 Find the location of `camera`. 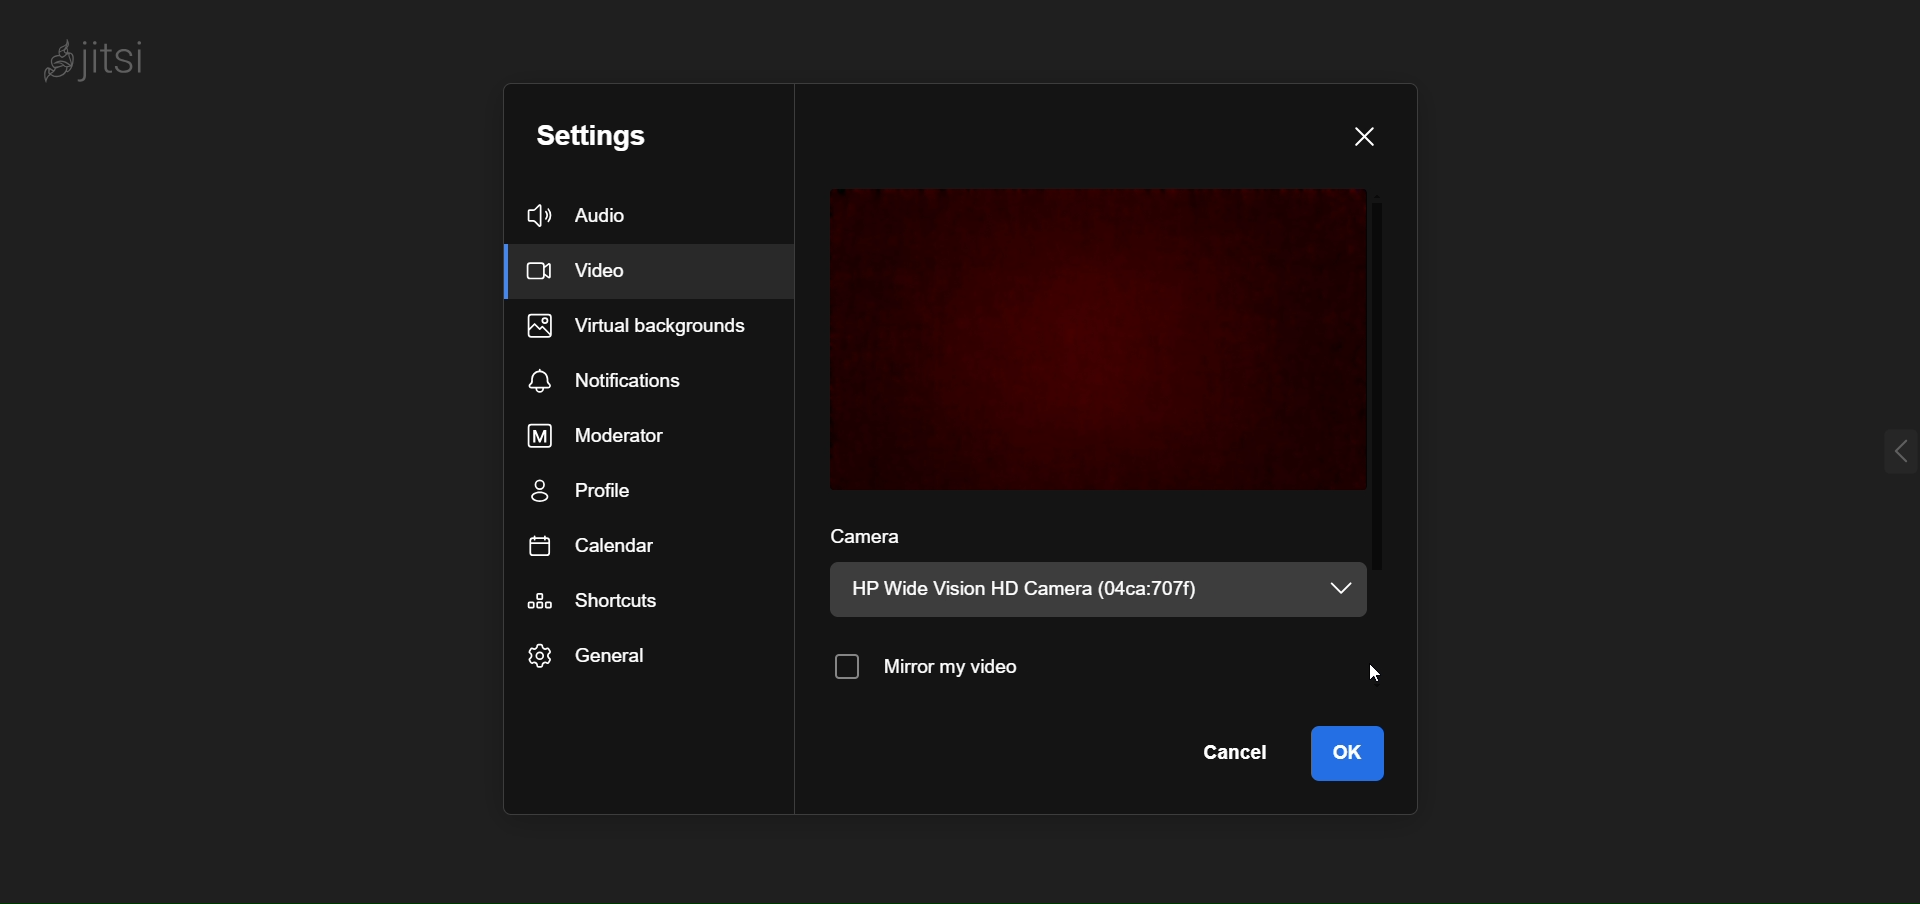

camera is located at coordinates (870, 537).